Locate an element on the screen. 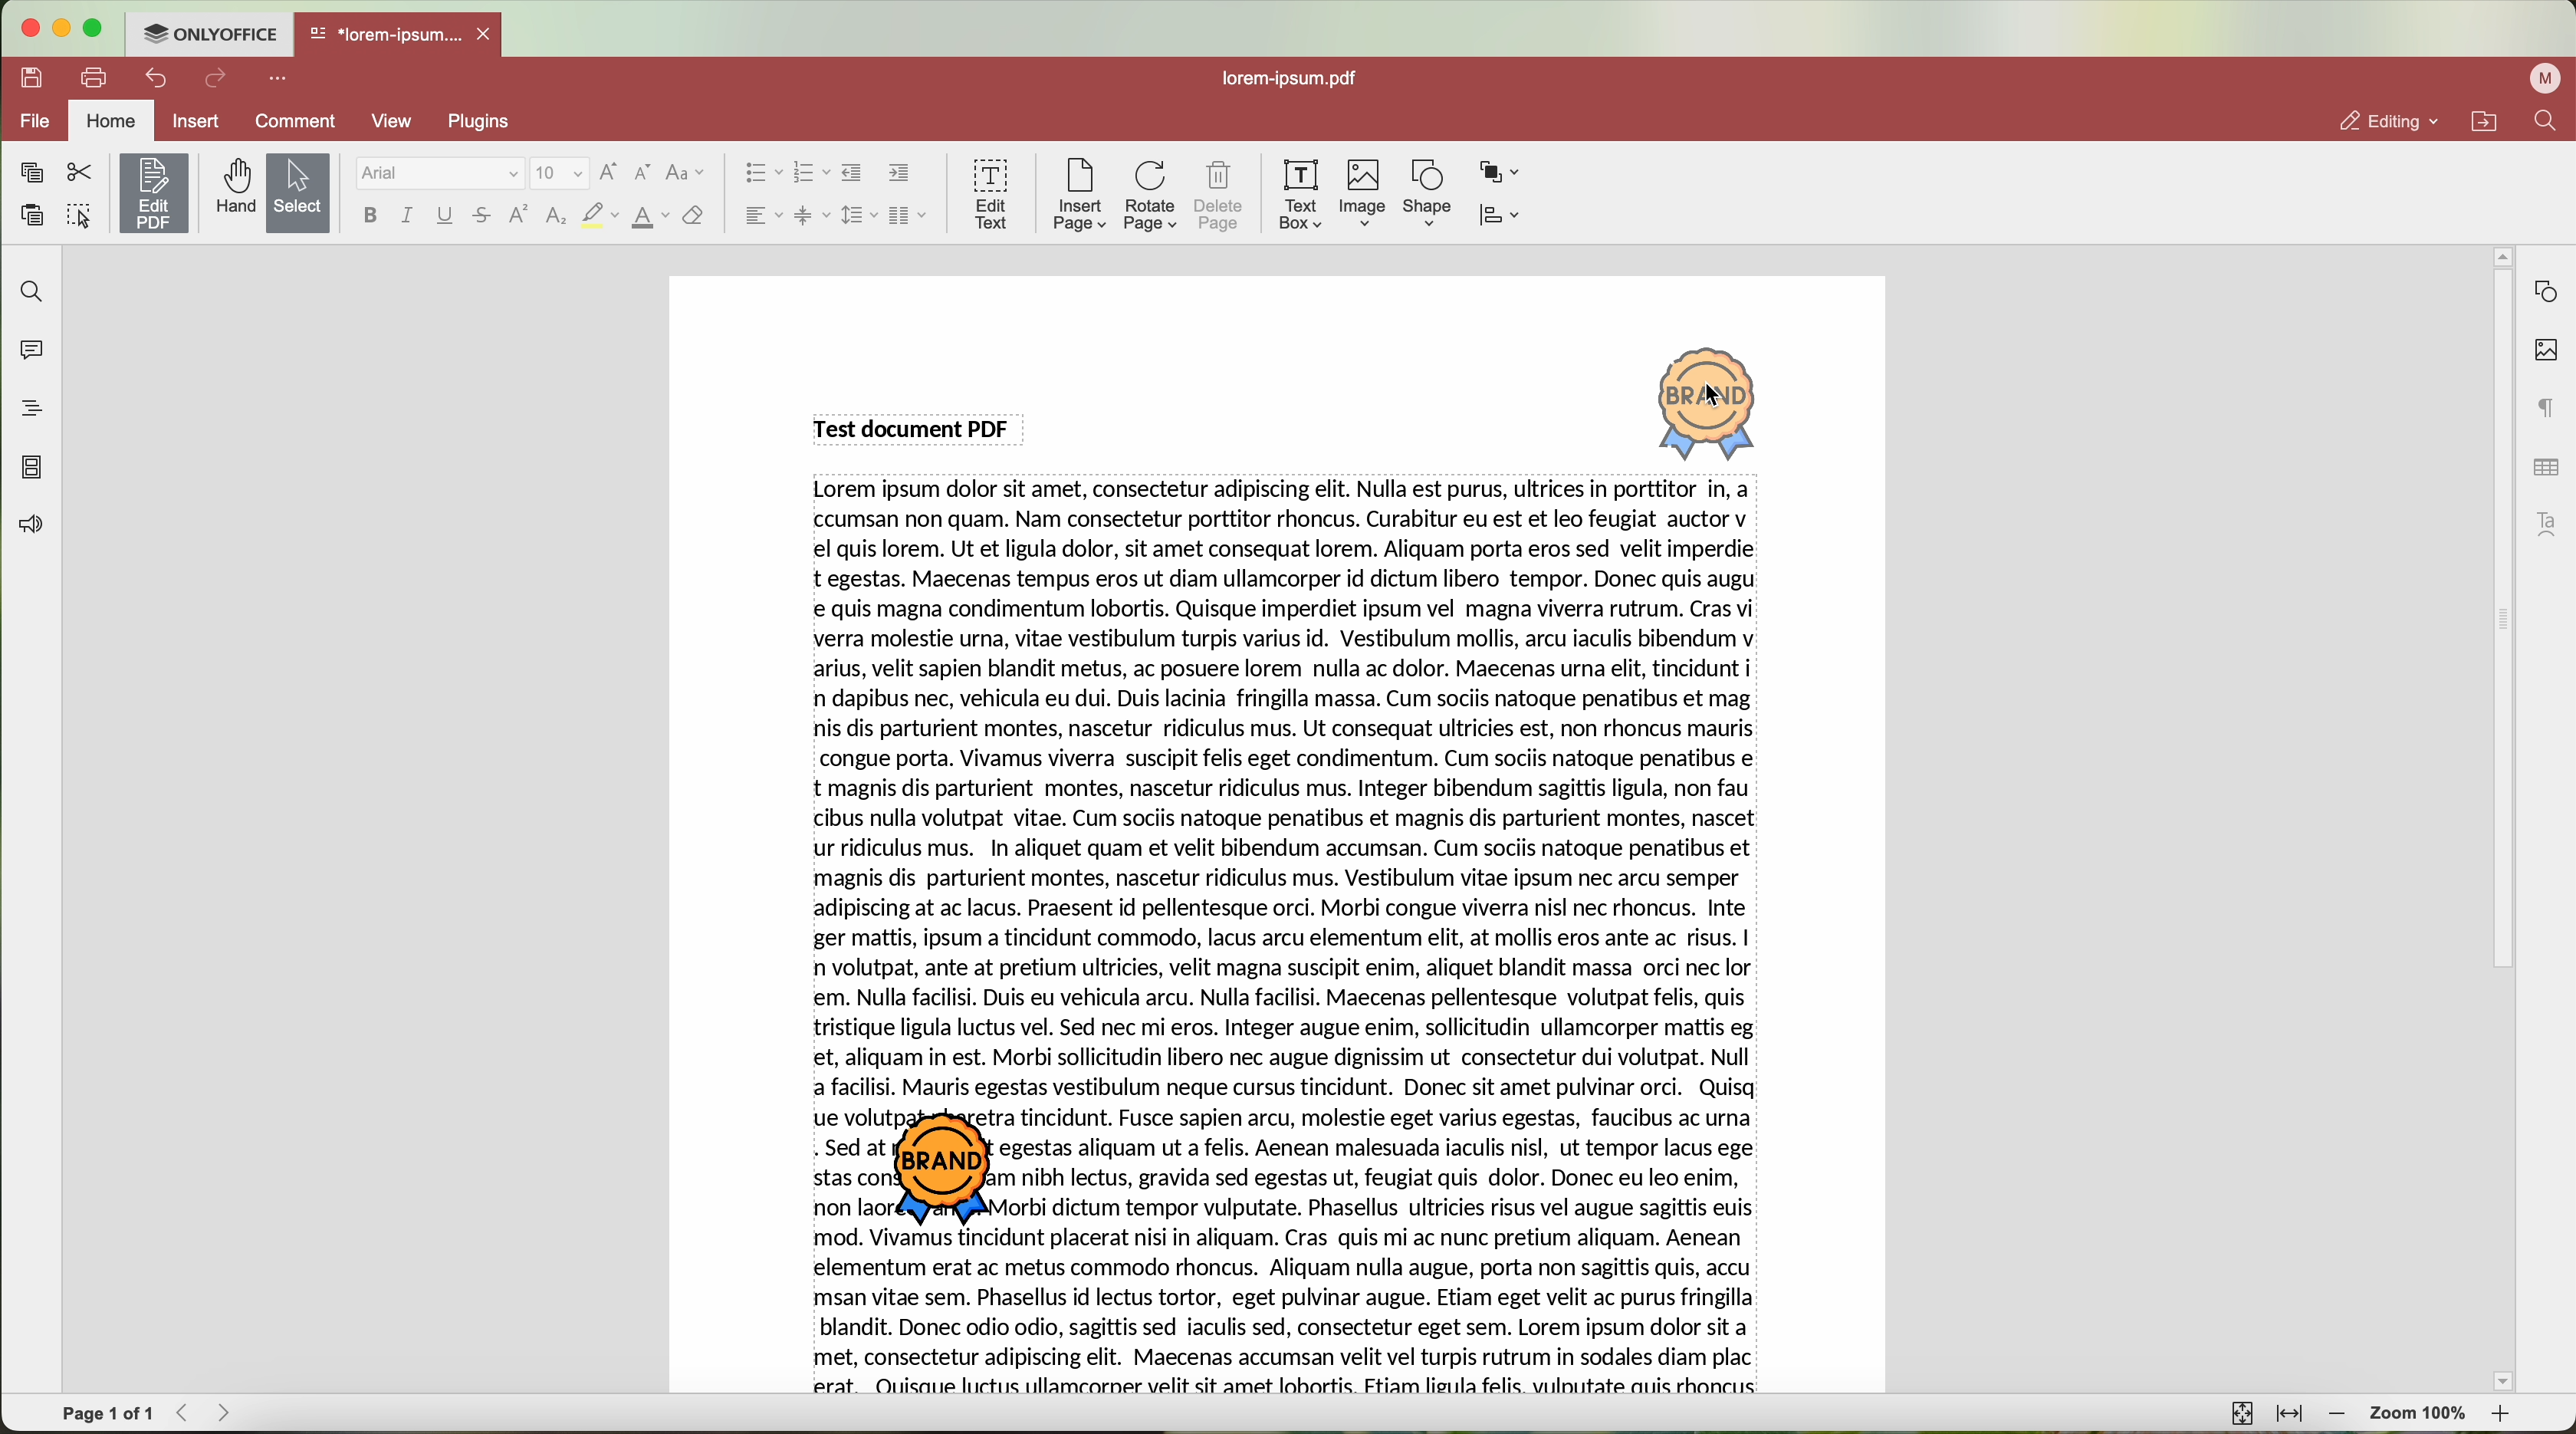 This screenshot has height=1434, width=2576. arrange shape is located at coordinates (1500, 173).